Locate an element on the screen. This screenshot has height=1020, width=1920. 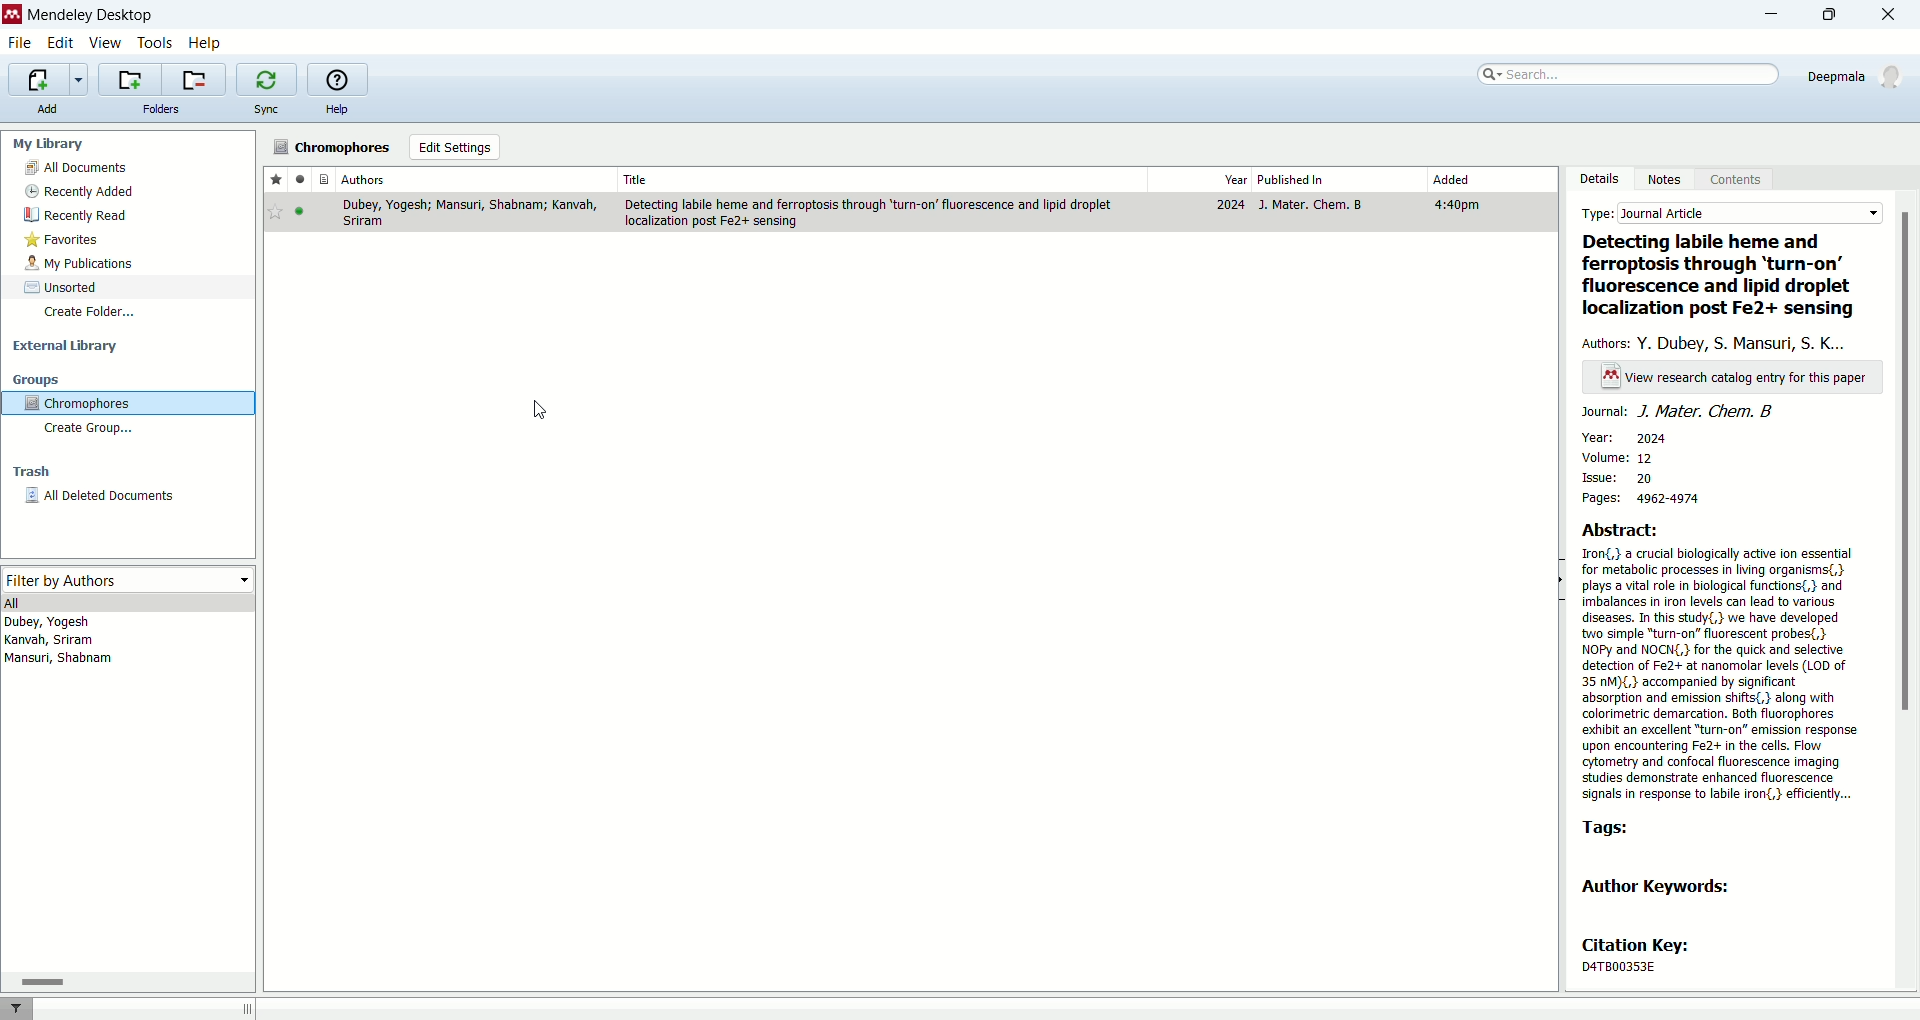
create group is located at coordinates (93, 431).